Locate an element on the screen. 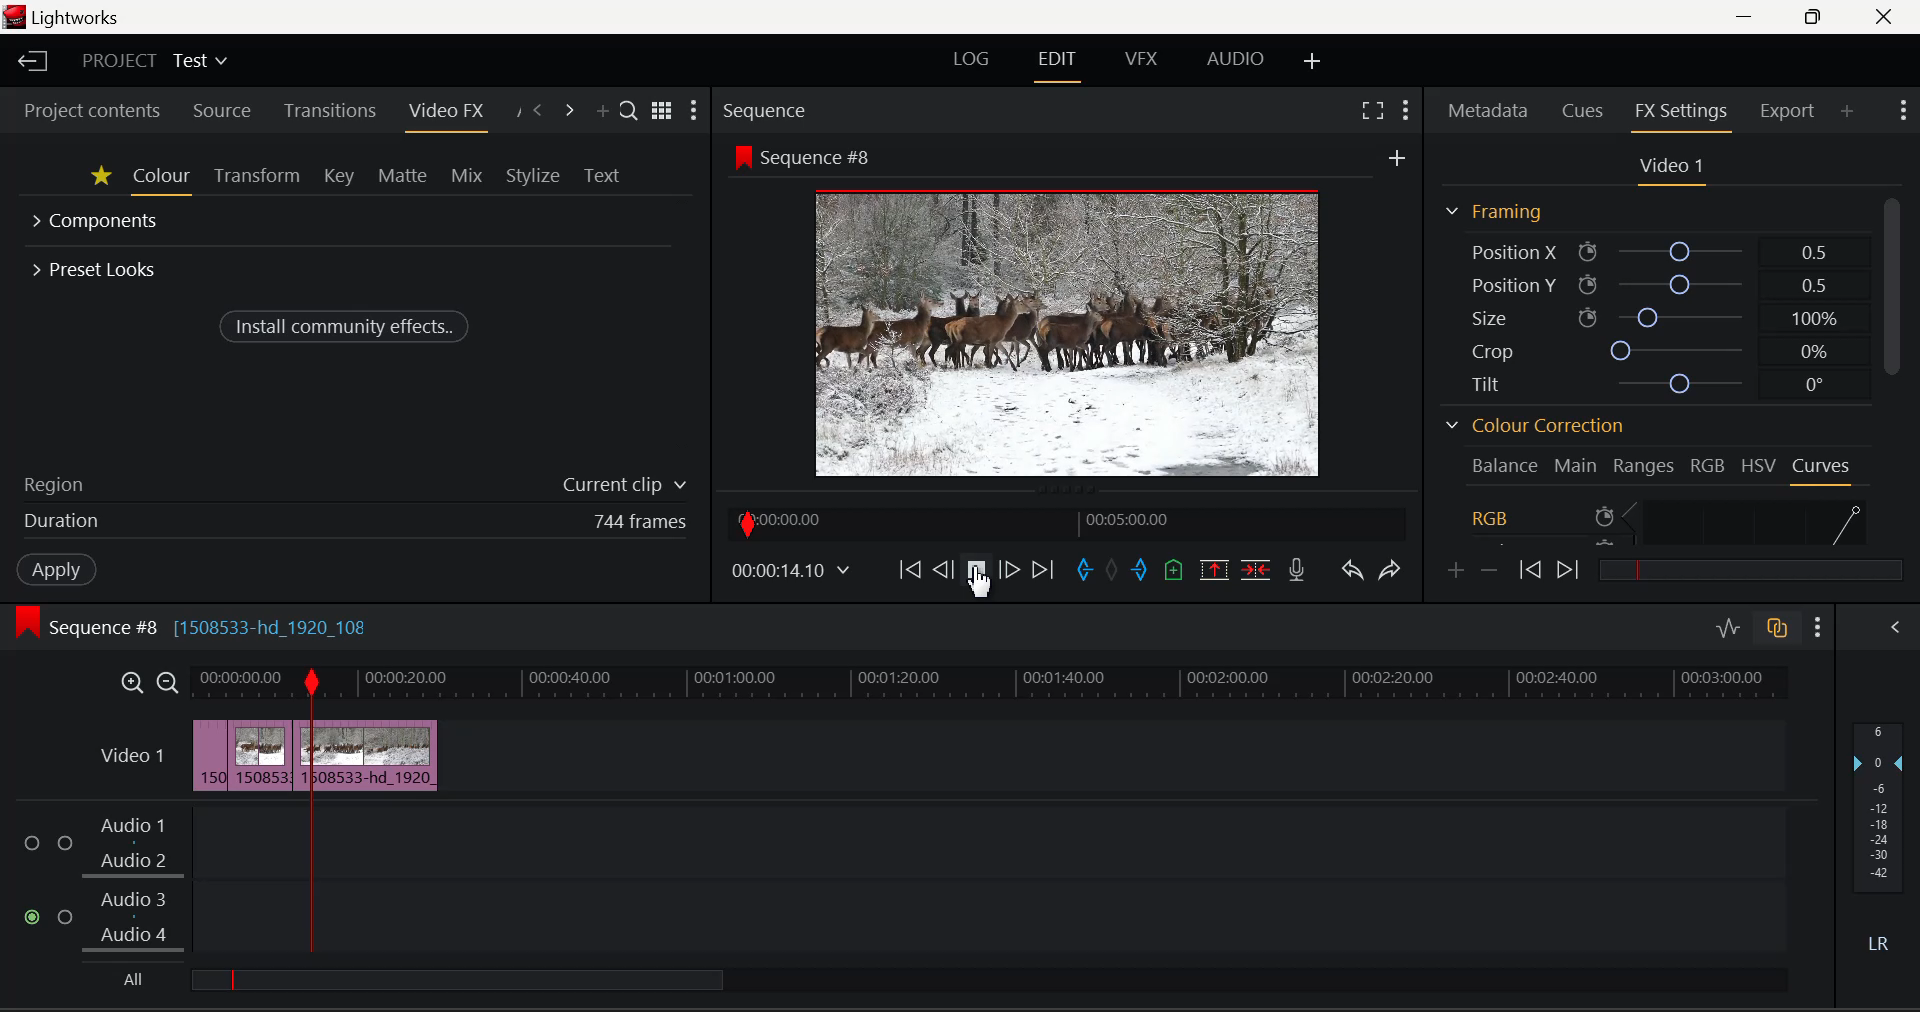 Image resolution: width=1920 pixels, height=1012 pixels. Minimize is located at coordinates (1814, 17).